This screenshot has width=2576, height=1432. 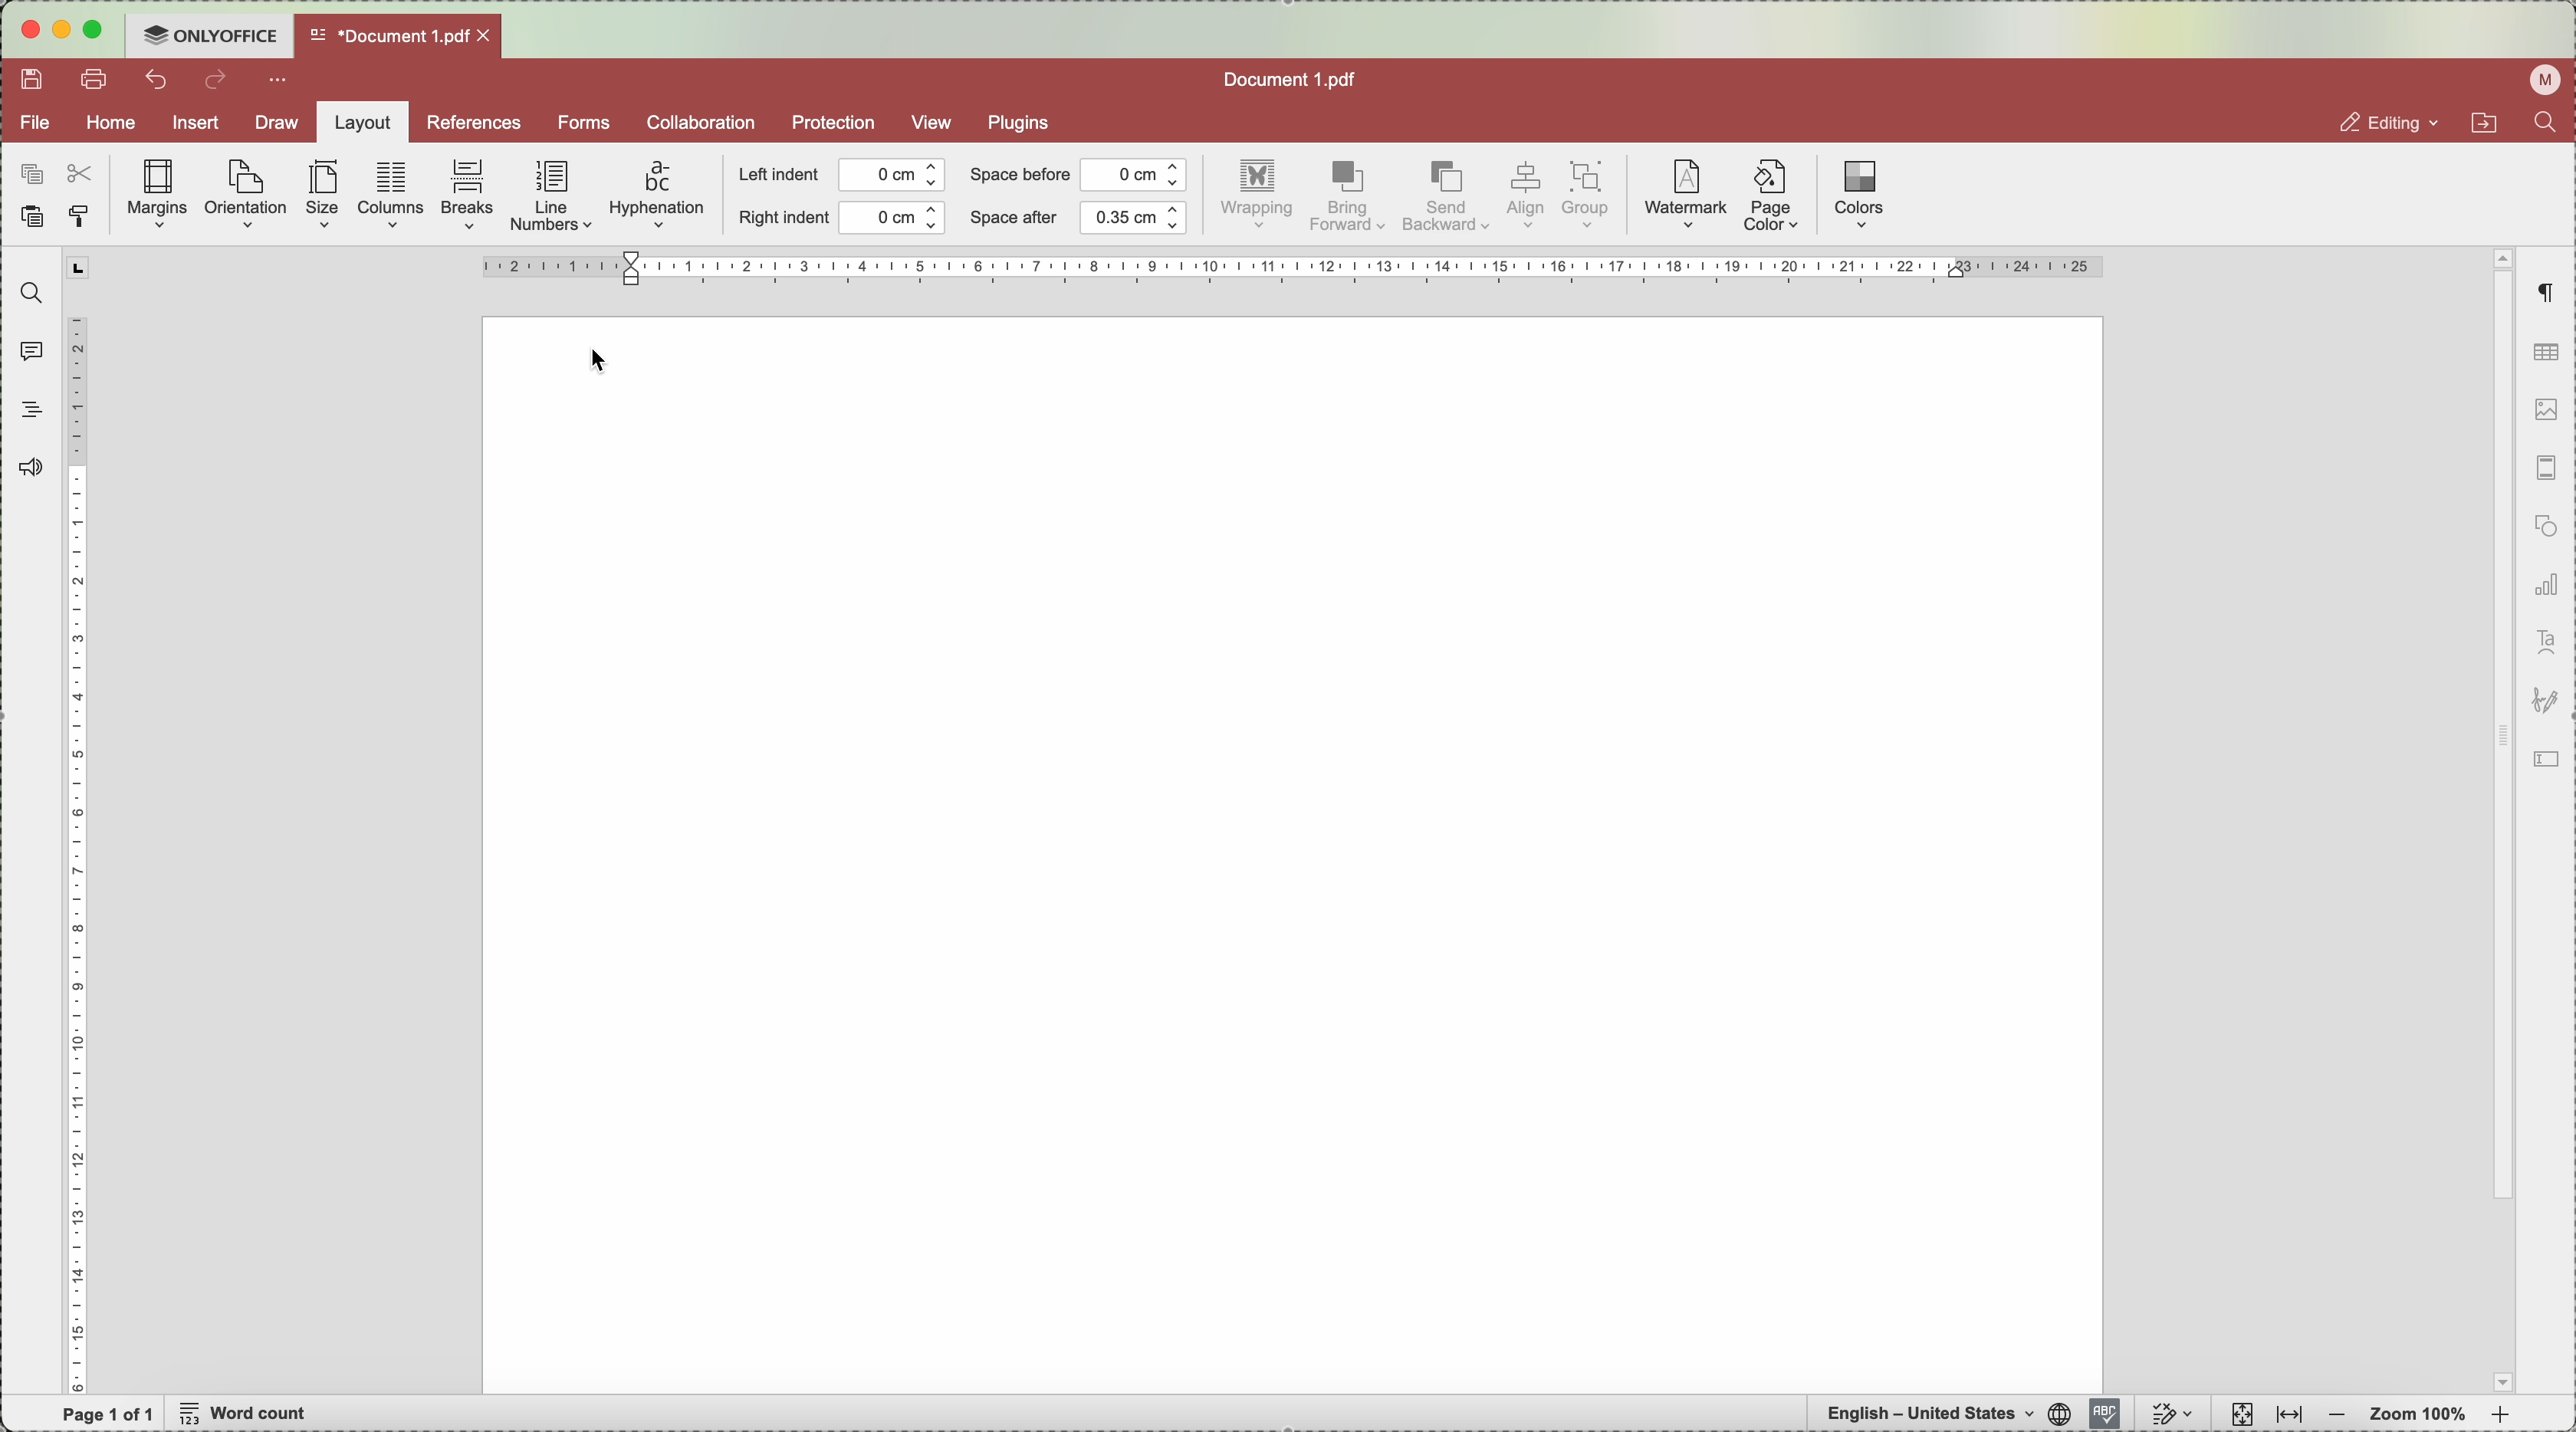 What do you see at coordinates (84, 217) in the screenshot?
I see `copy style` at bounding box center [84, 217].